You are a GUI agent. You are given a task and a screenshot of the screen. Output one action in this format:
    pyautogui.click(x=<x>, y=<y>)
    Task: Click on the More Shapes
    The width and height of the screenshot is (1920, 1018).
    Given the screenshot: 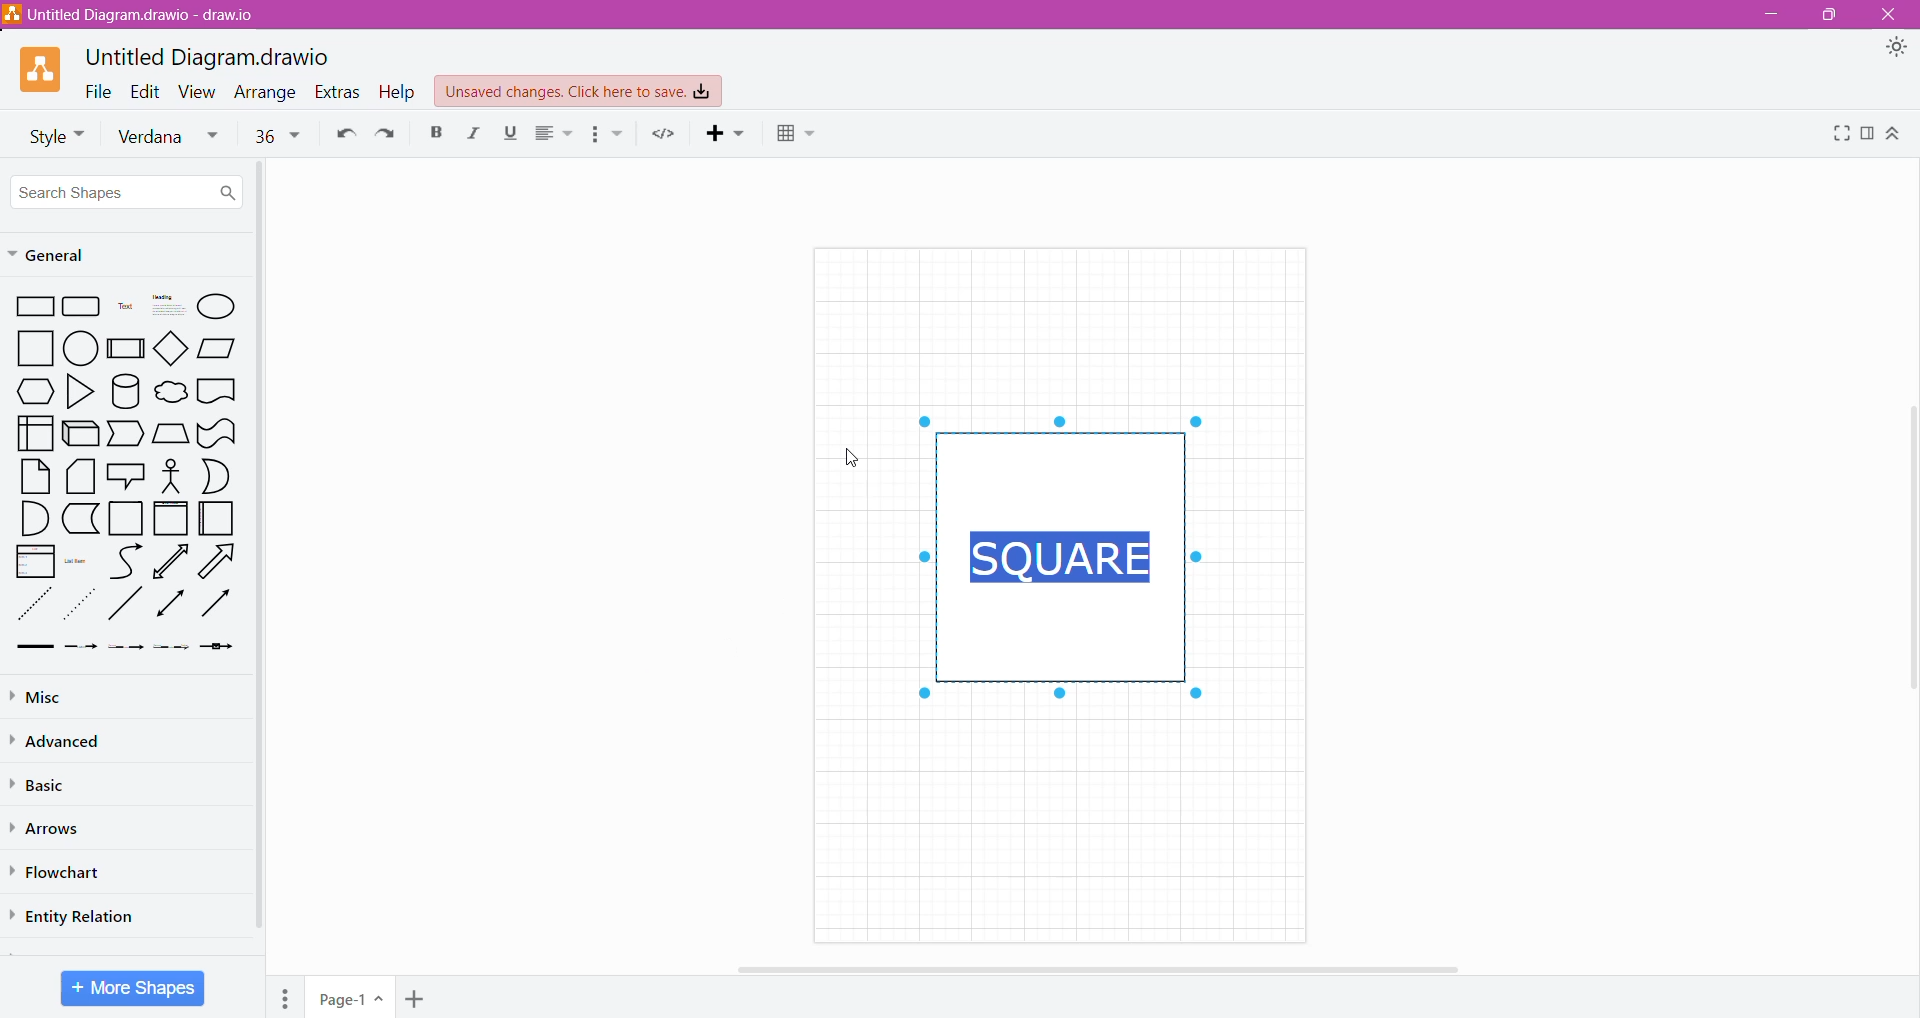 What is the action you would take?
    pyautogui.click(x=132, y=988)
    